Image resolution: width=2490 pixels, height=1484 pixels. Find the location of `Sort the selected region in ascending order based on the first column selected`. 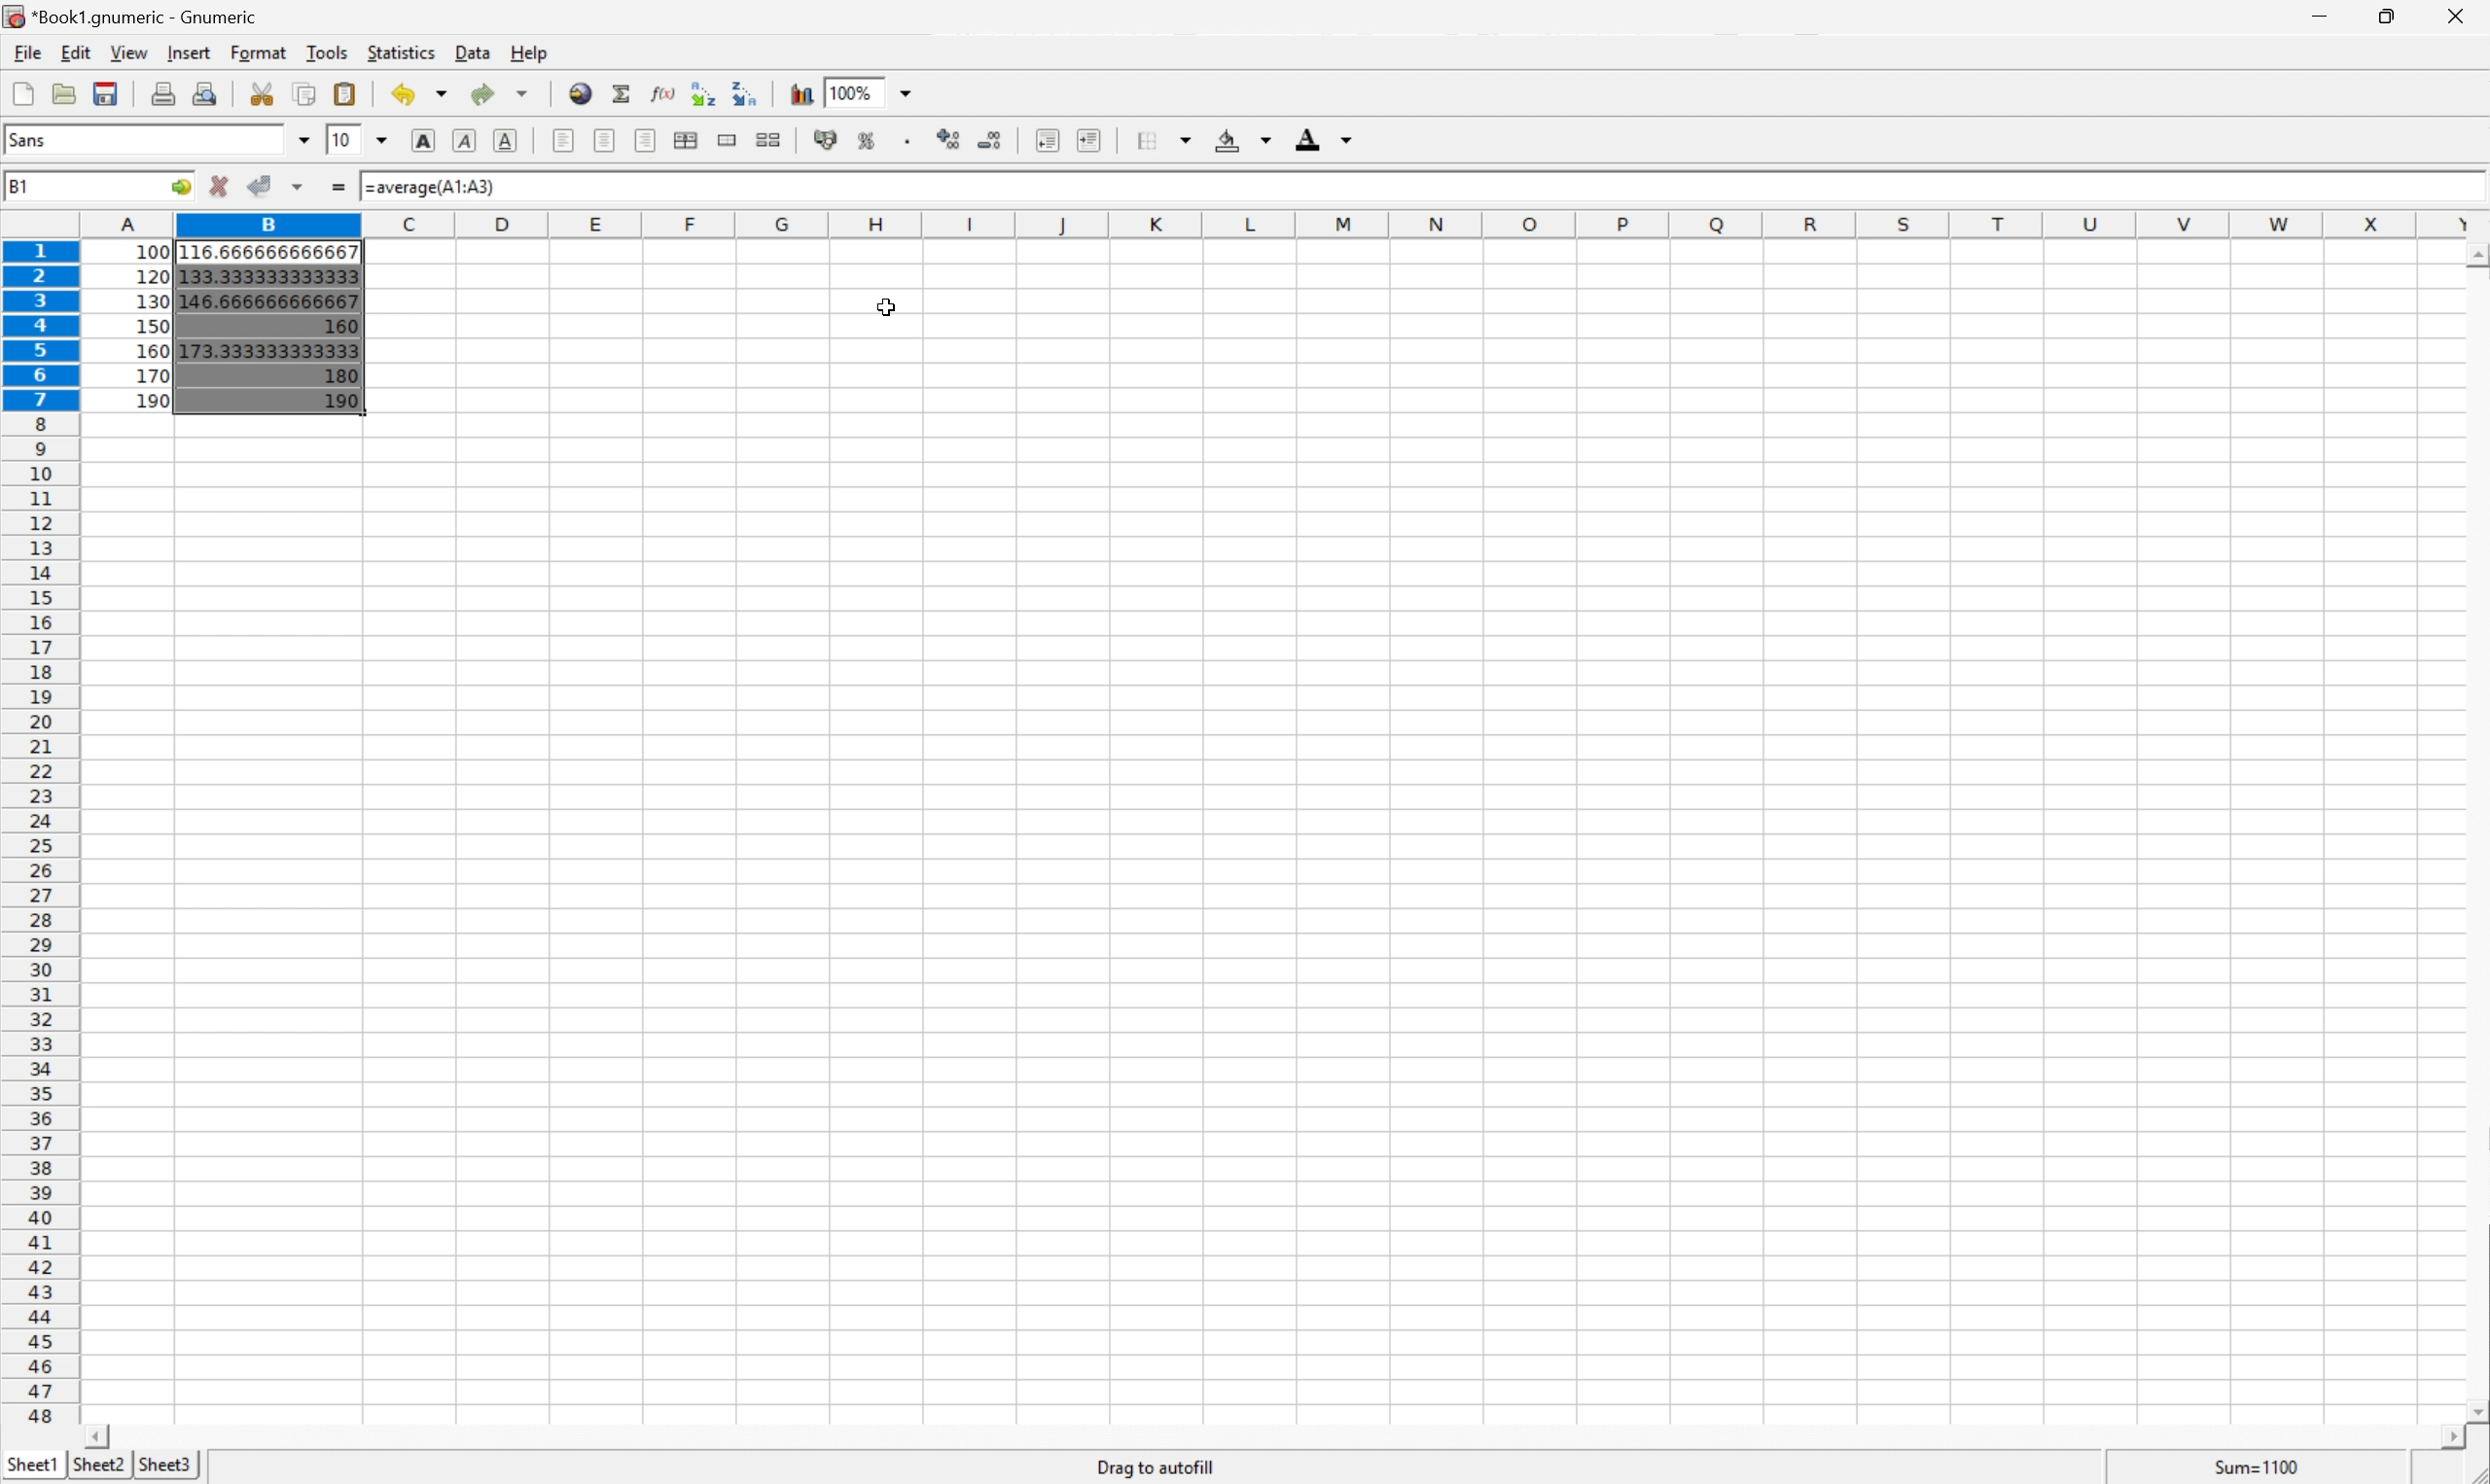

Sort the selected region in ascending order based on the first column selected is located at coordinates (705, 94).